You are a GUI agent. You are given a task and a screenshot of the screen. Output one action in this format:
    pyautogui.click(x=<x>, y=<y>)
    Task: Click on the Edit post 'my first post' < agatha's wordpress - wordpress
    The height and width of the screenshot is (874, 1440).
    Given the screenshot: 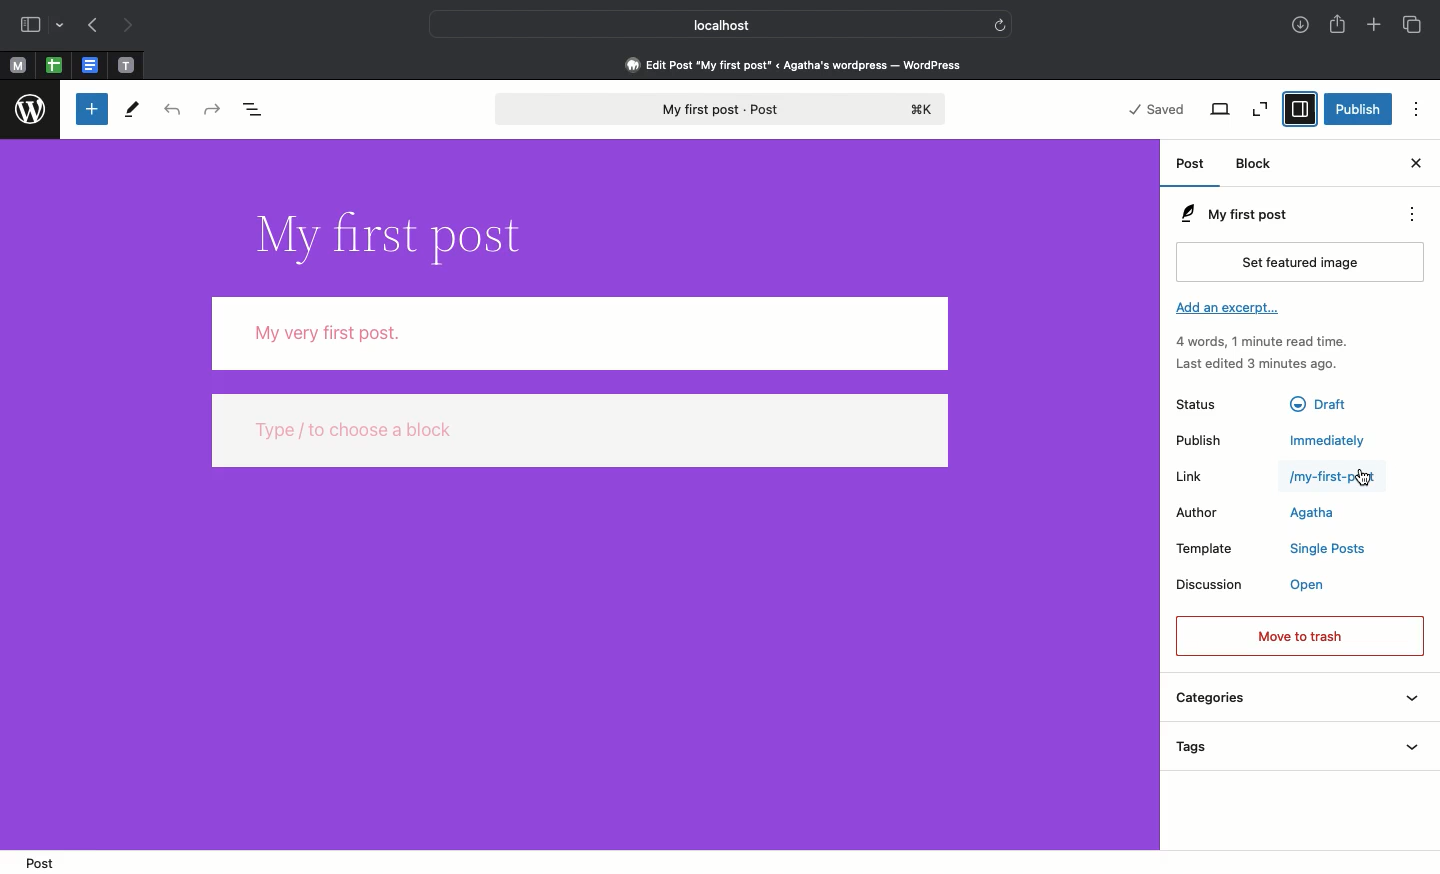 What is the action you would take?
    pyautogui.click(x=794, y=64)
    